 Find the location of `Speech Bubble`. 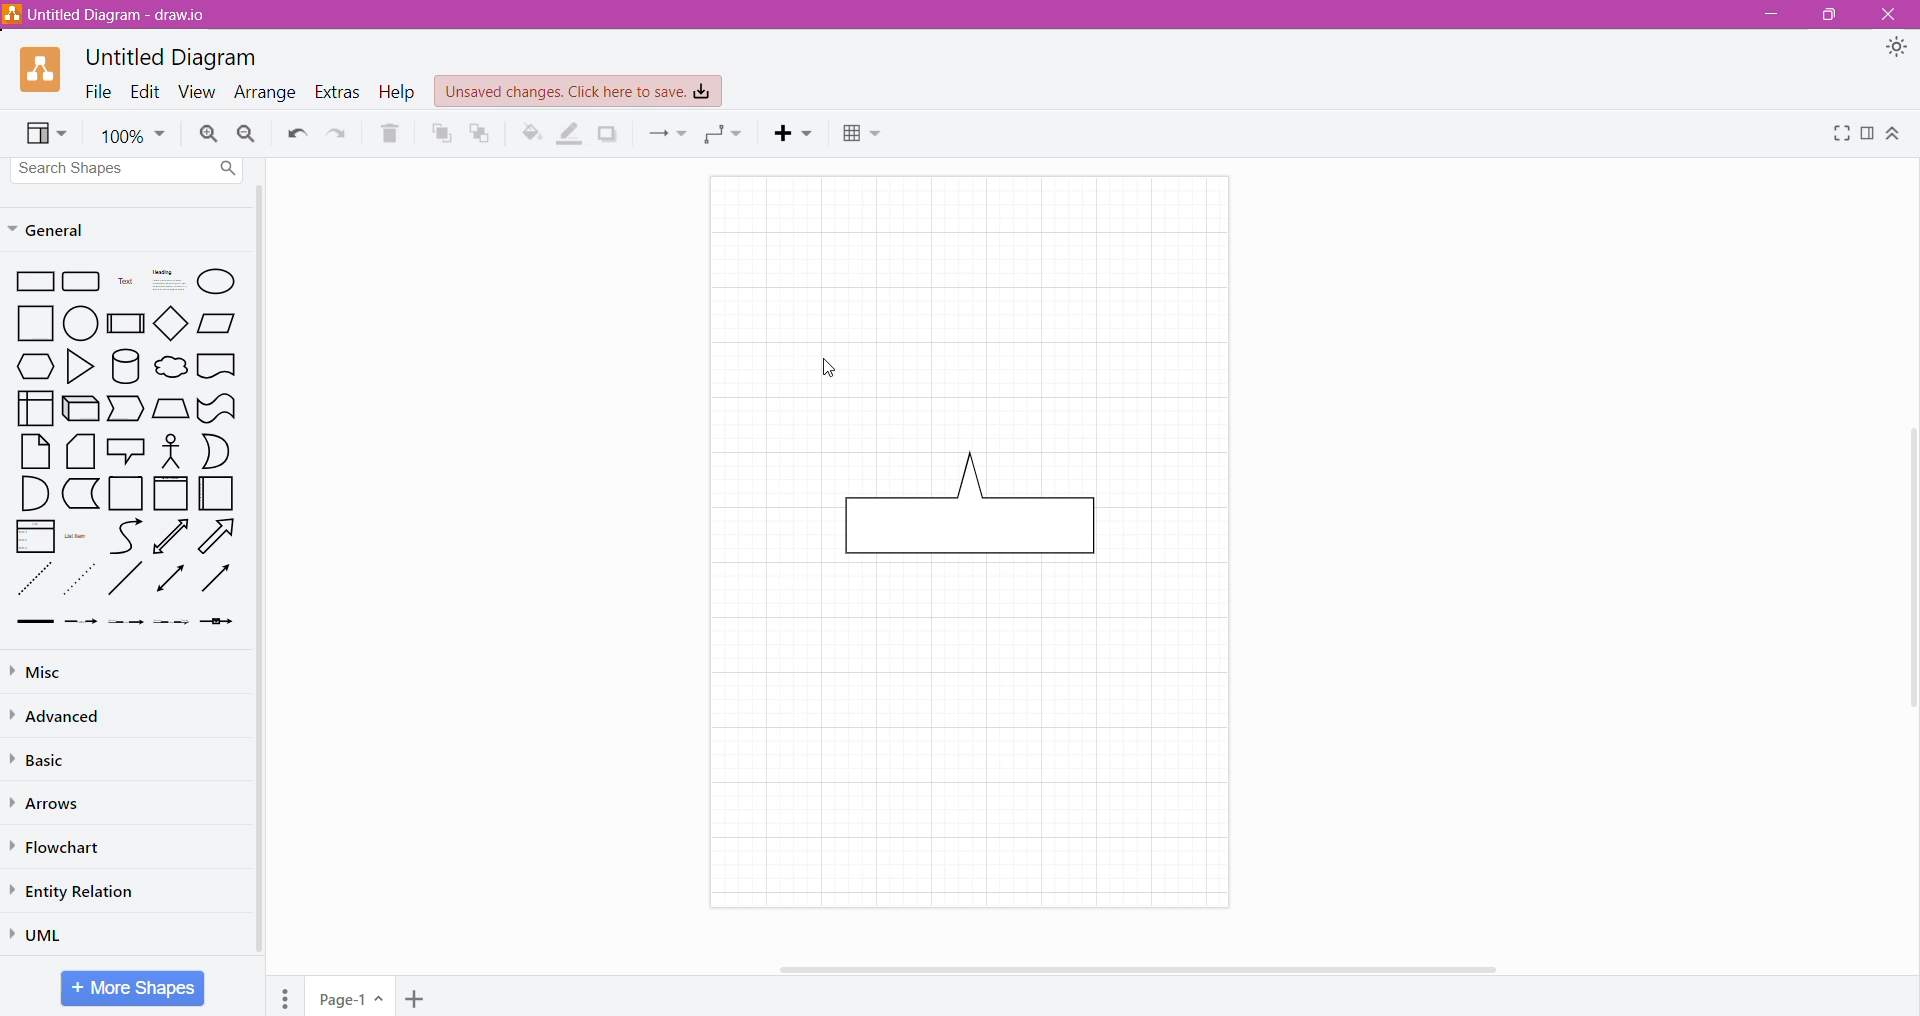

Speech Bubble is located at coordinates (126, 449).